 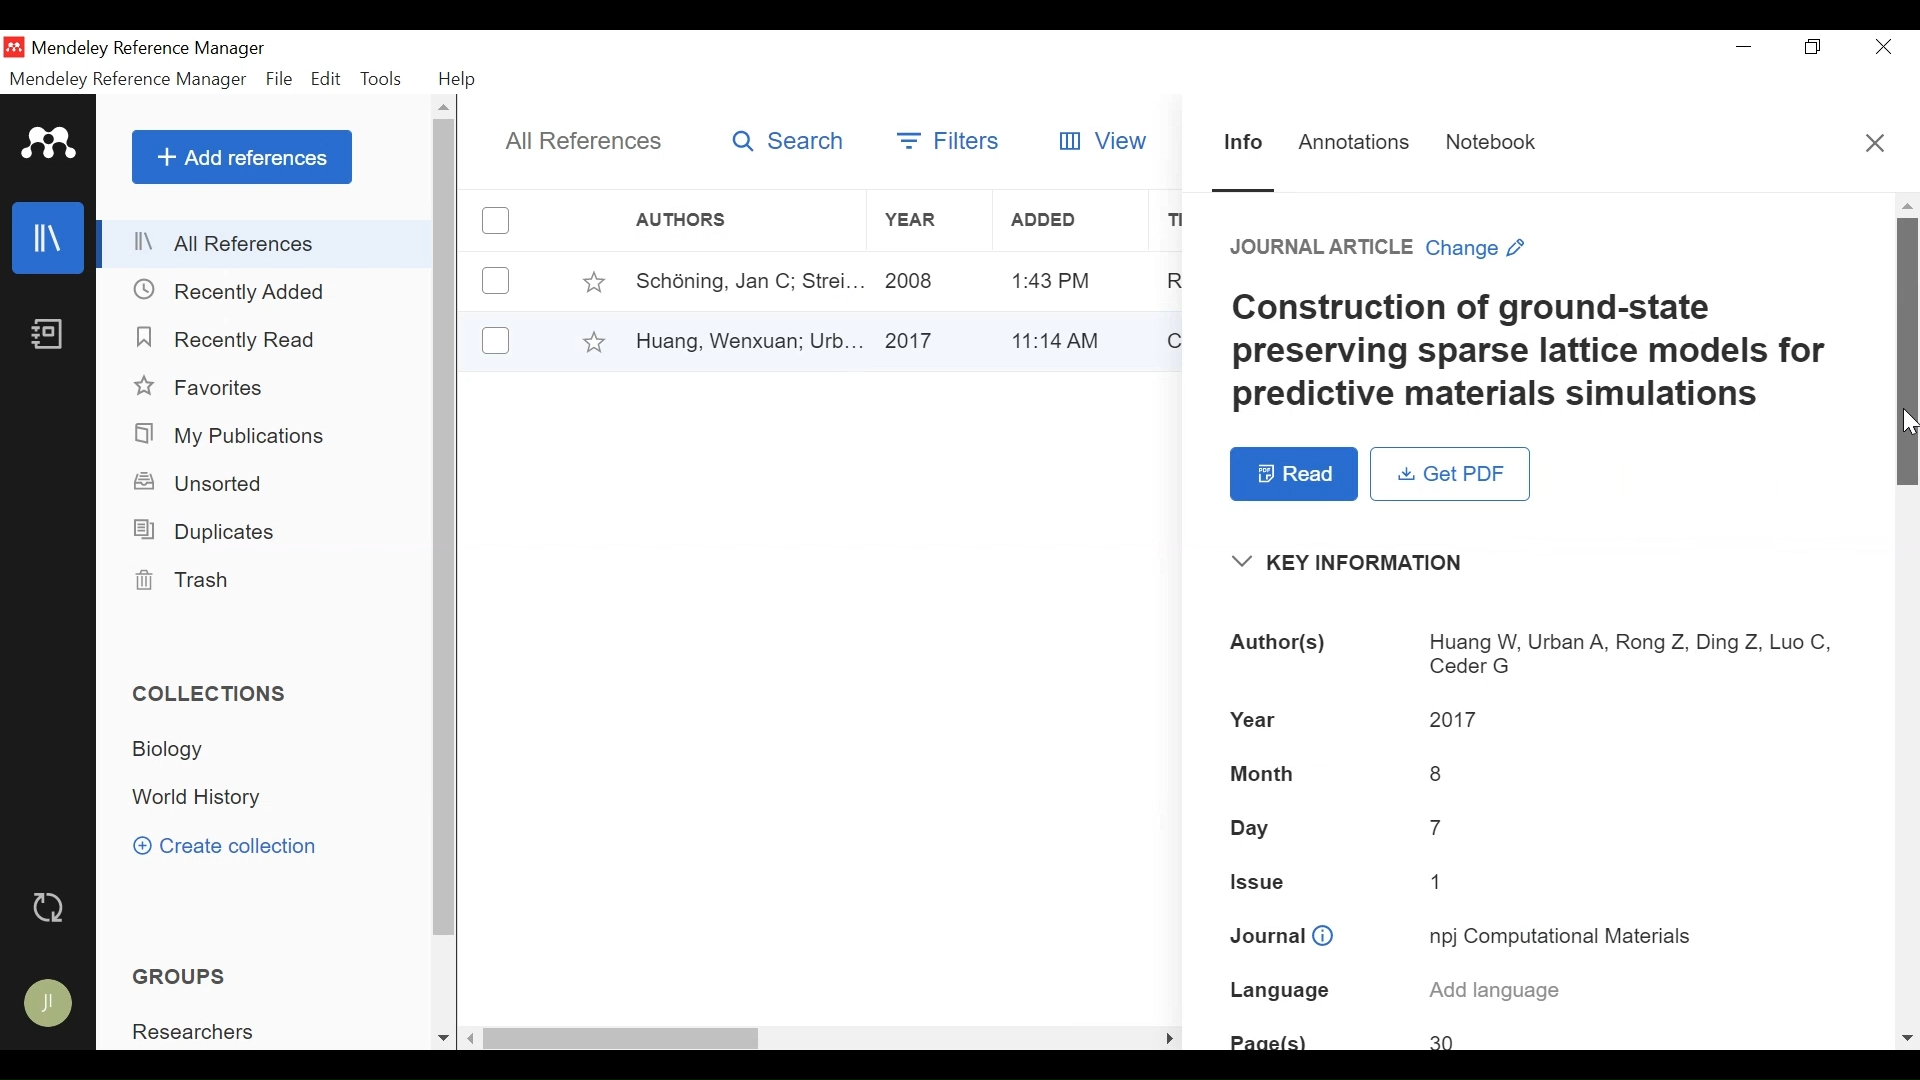 I want to click on Year, so click(x=923, y=220).